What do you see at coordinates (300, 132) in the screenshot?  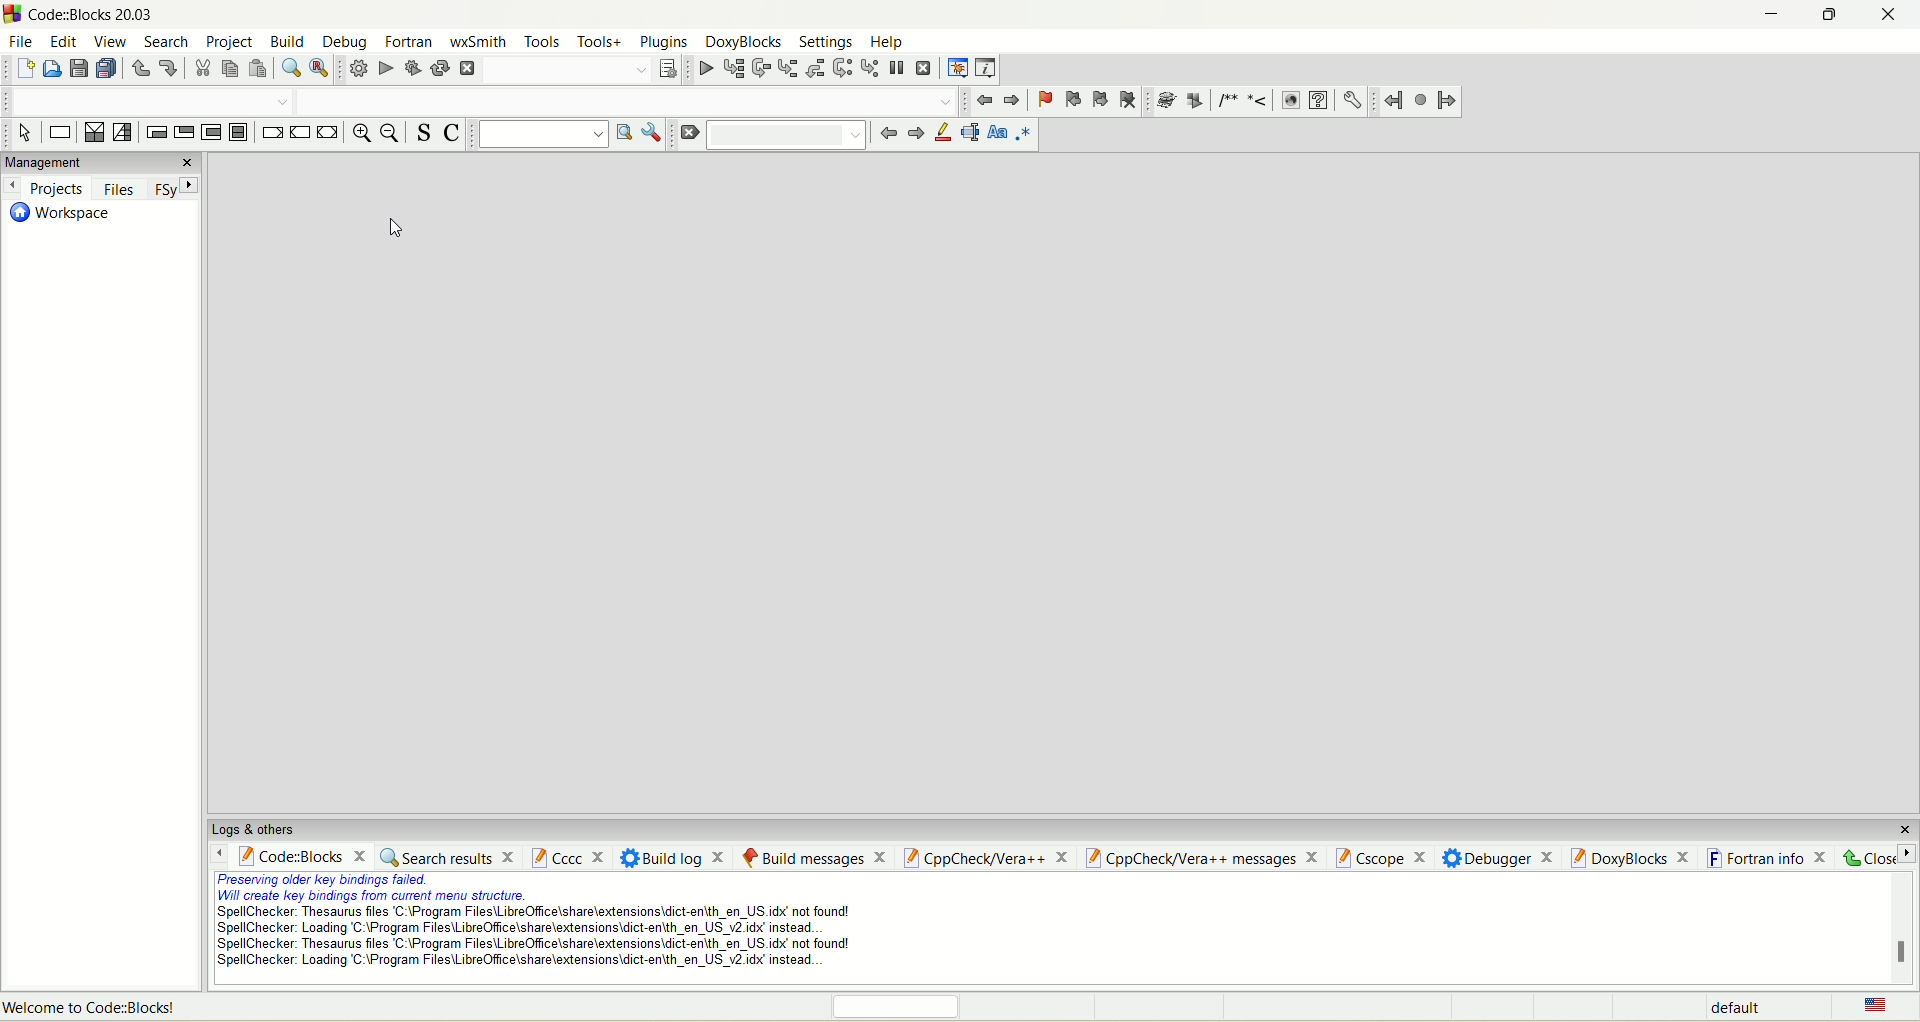 I see `continue instruction` at bounding box center [300, 132].